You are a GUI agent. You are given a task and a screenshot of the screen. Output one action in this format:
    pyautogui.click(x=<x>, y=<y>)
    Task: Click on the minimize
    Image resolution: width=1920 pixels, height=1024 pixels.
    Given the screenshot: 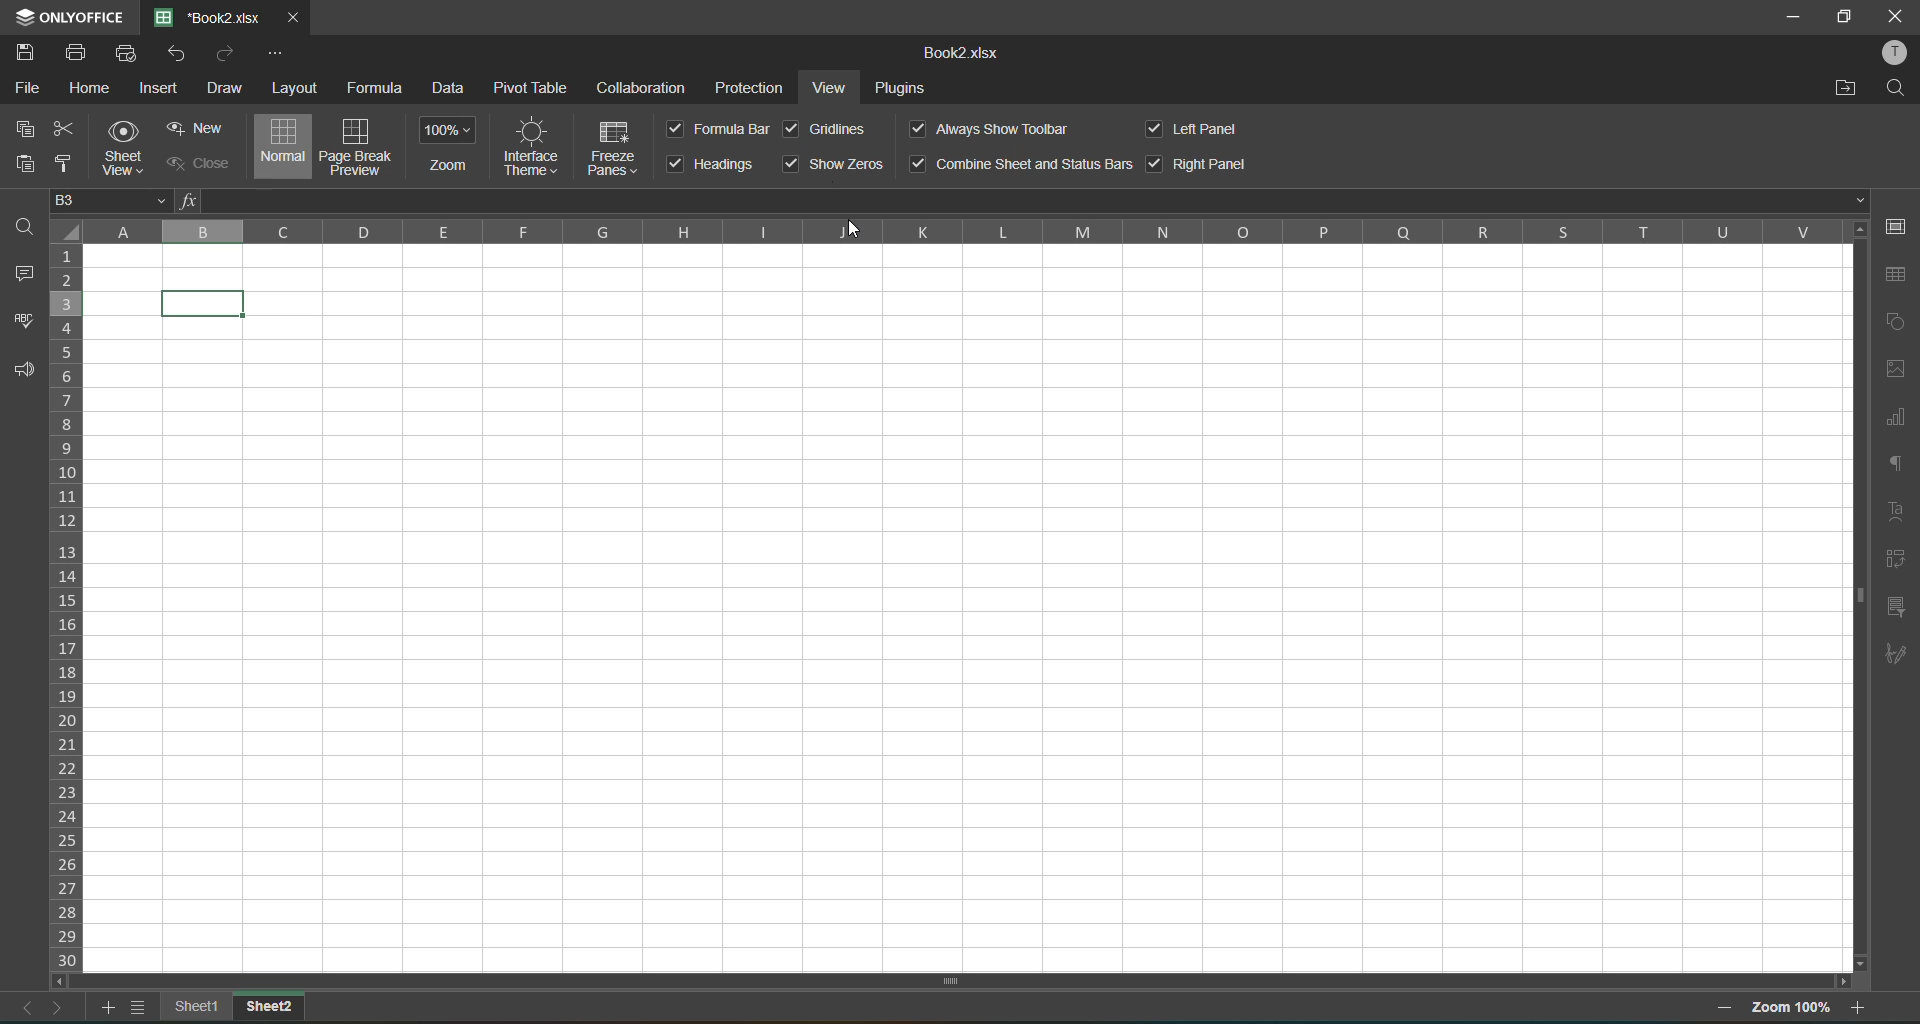 What is the action you would take?
    pyautogui.click(x=1795, y=18)
    